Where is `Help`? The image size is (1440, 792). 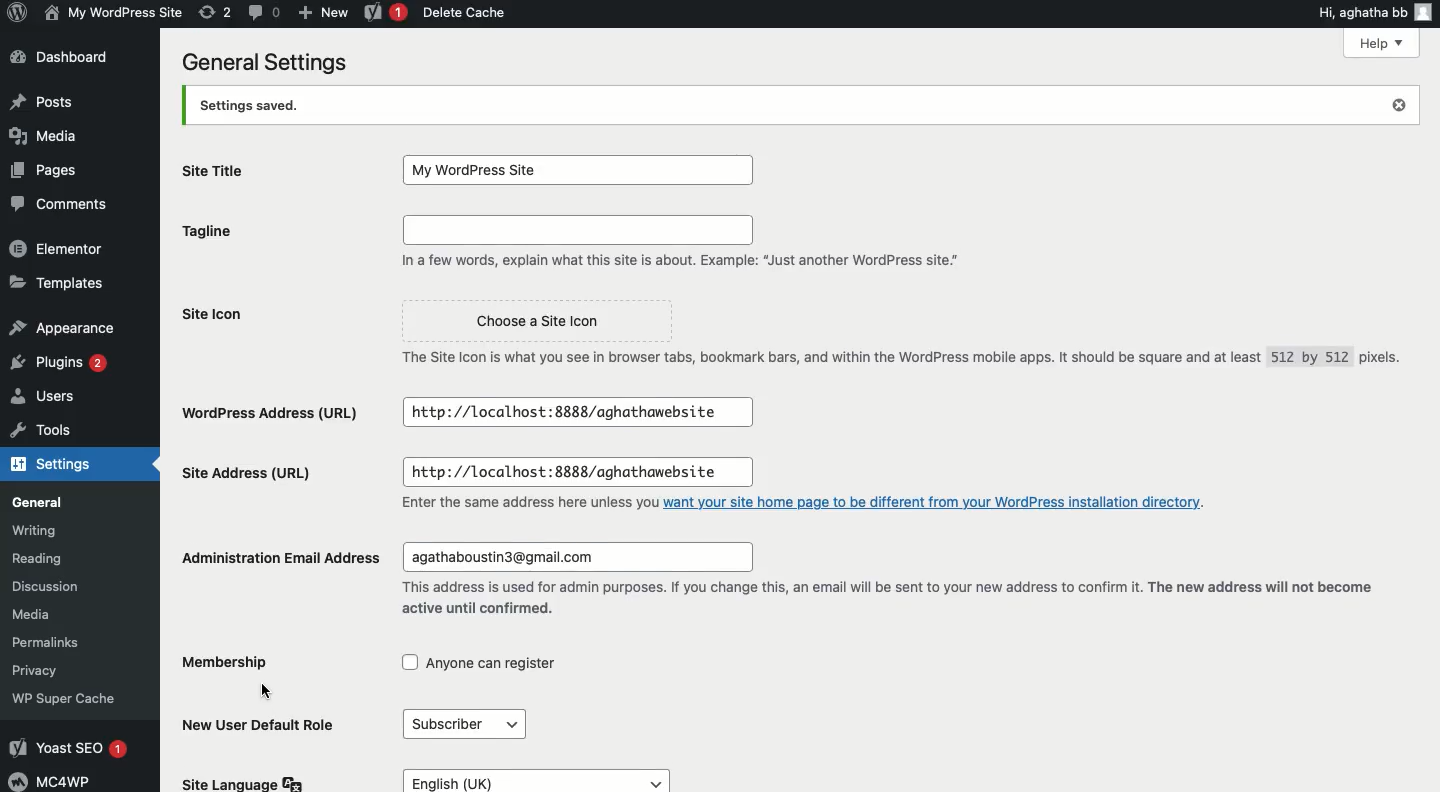
Help is located at coordinates (1381, 45).